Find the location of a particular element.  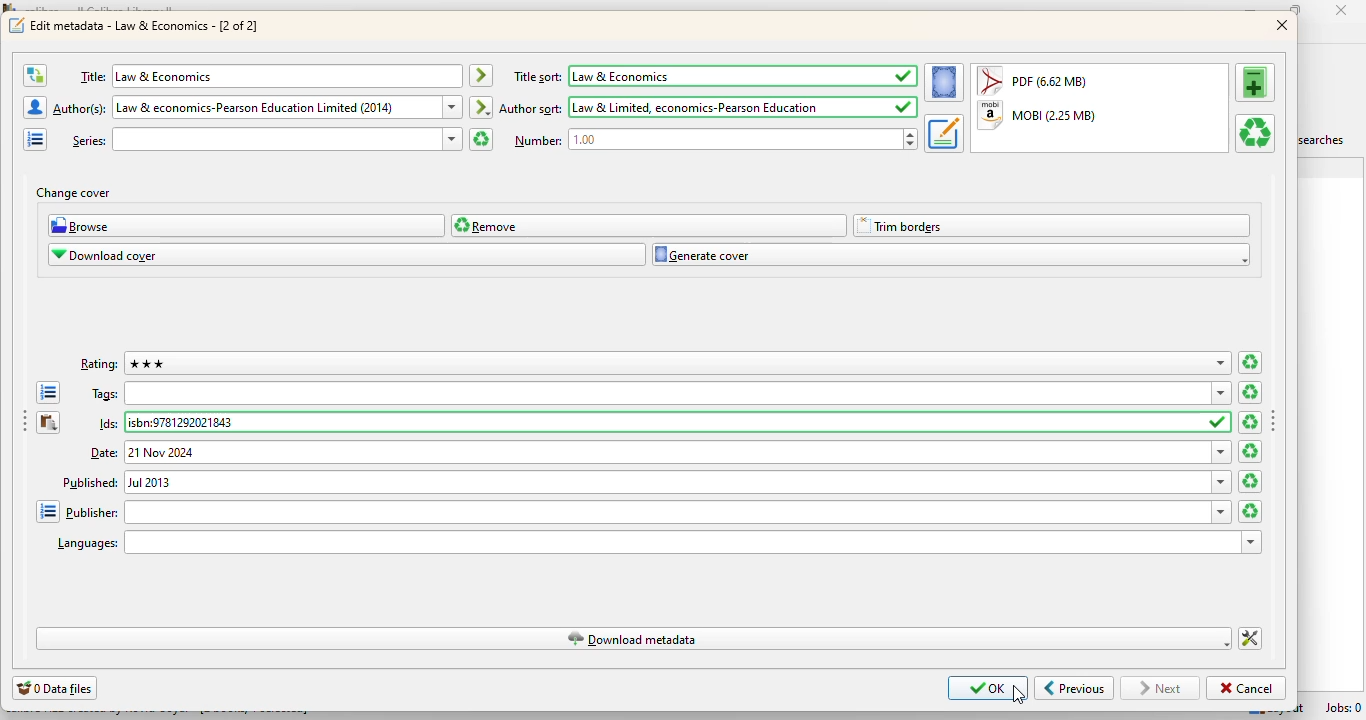

title sort: Law & economics is located at coordinates (715, 76).